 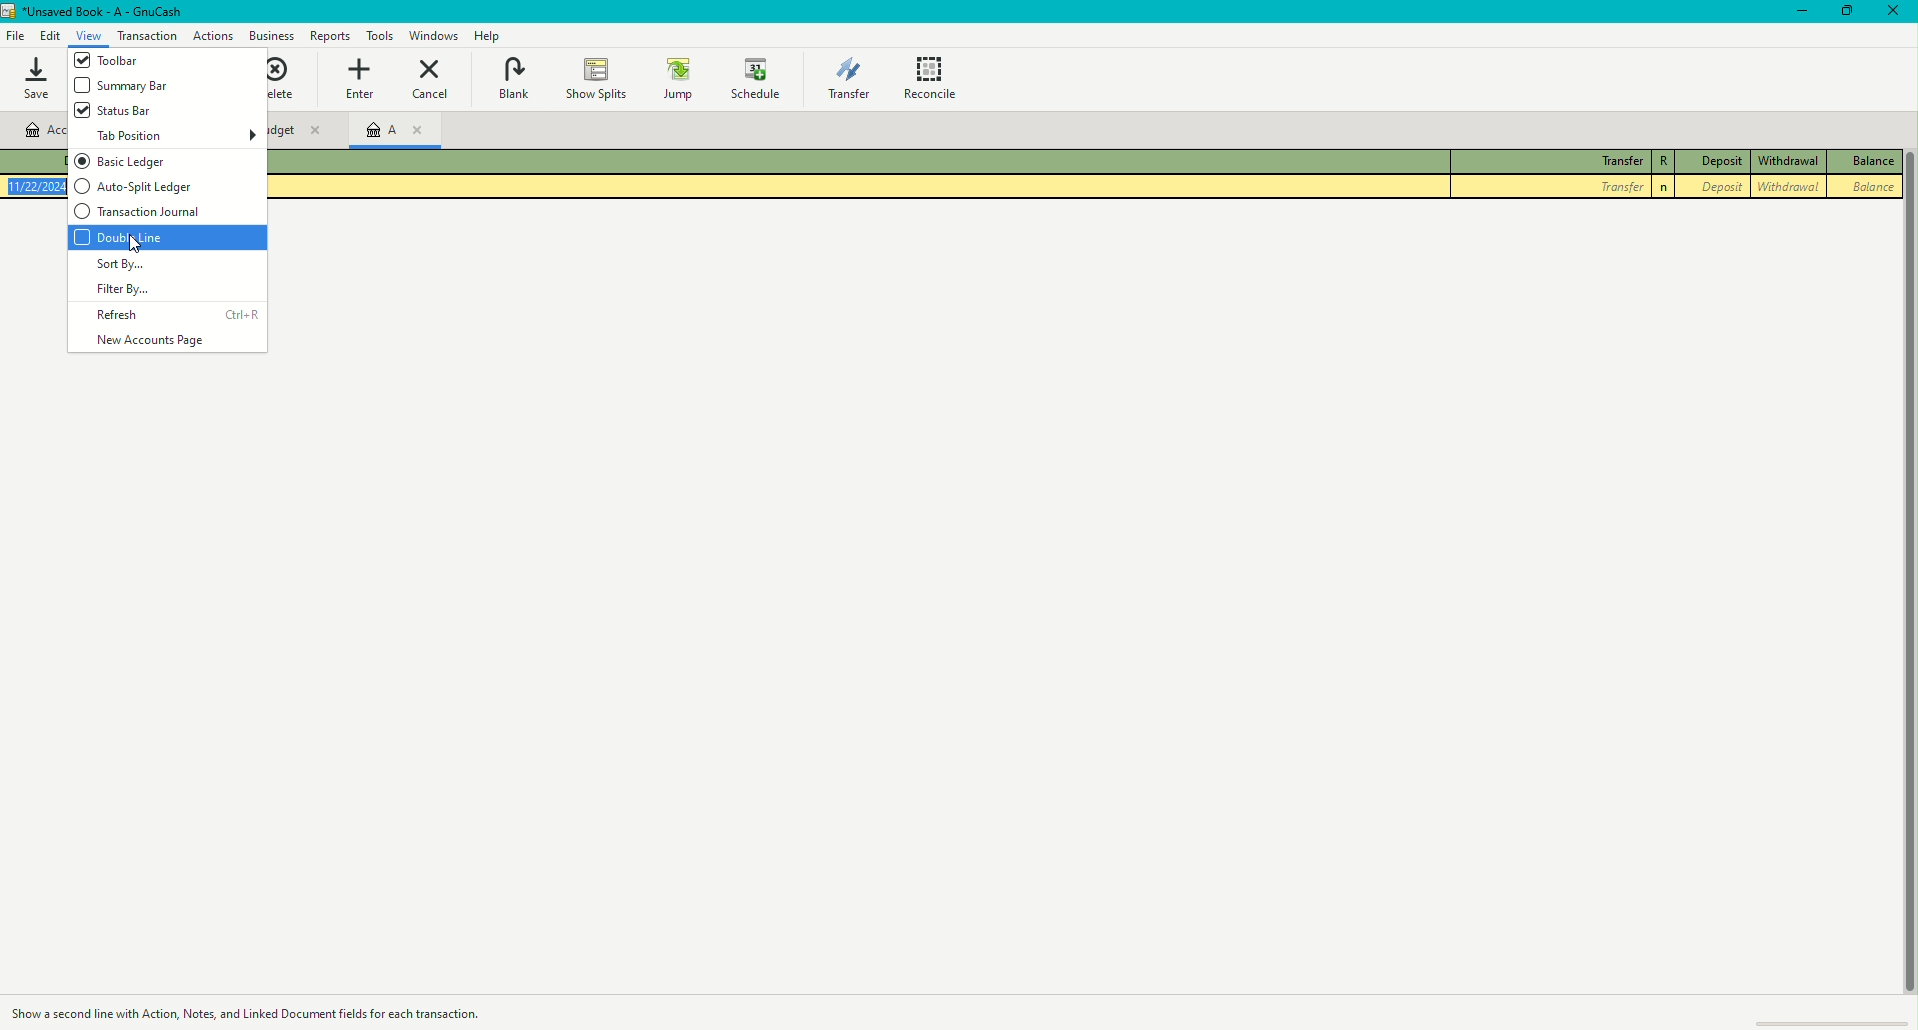 What do you see at coordinates (1849, 15) in the screenshot?
I see `Restore` at bounding box center [1849, 15].